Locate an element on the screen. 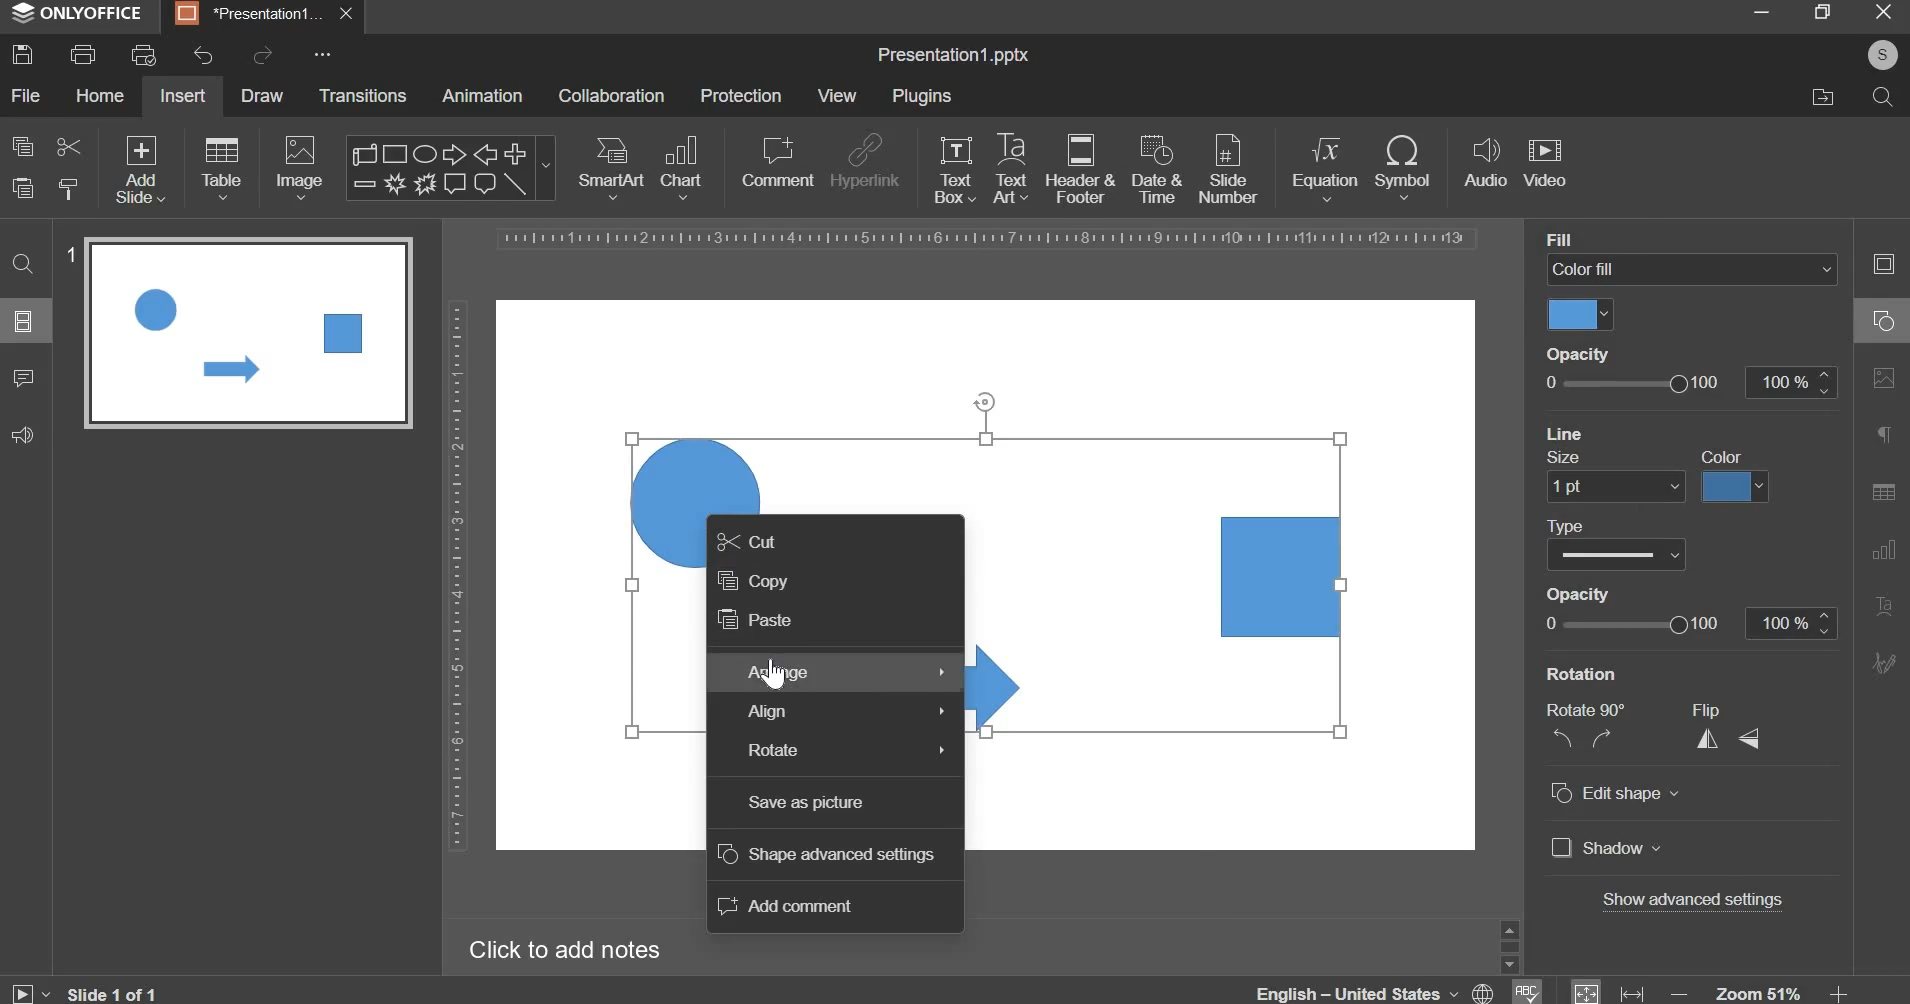 Image resolution: width=1910 pixels, height=1004 pixels. copy style is located at coordinates (69, 189).